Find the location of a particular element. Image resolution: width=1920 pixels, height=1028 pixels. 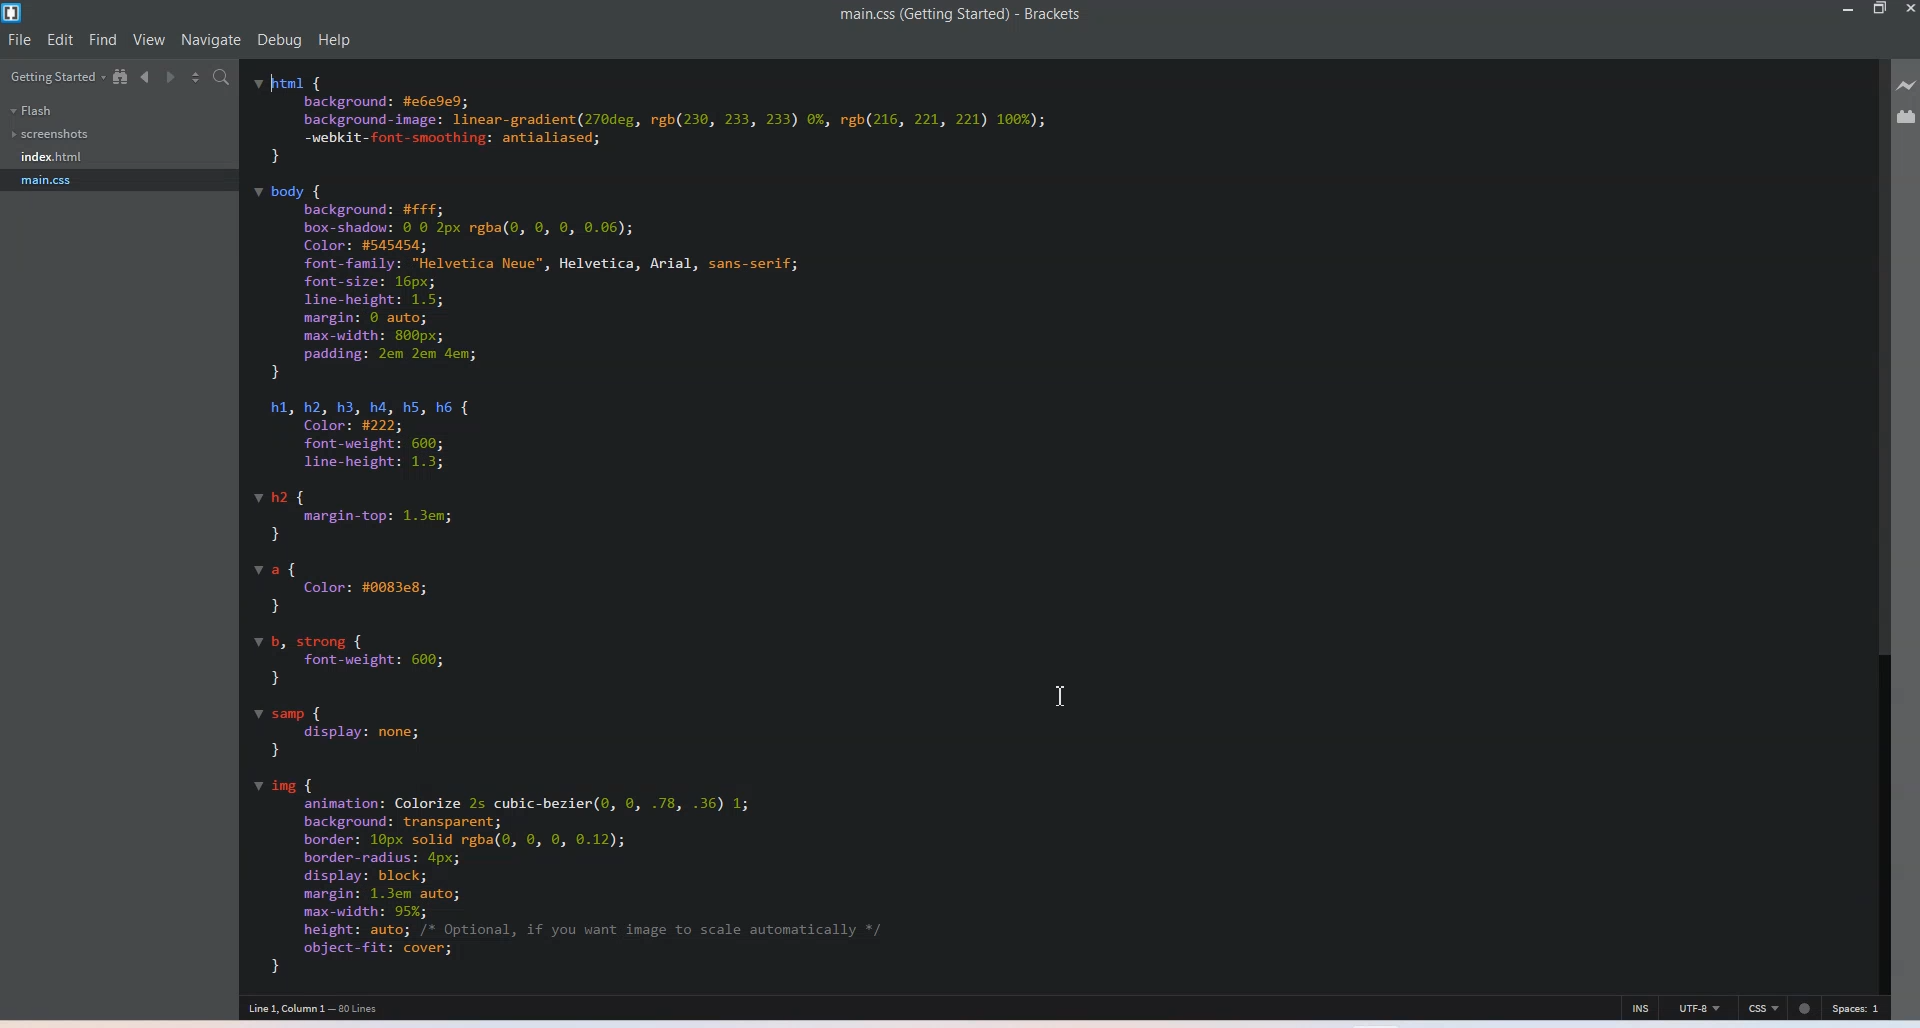

Split editor vertically and Horizontally is located at coordinates (194, 76).